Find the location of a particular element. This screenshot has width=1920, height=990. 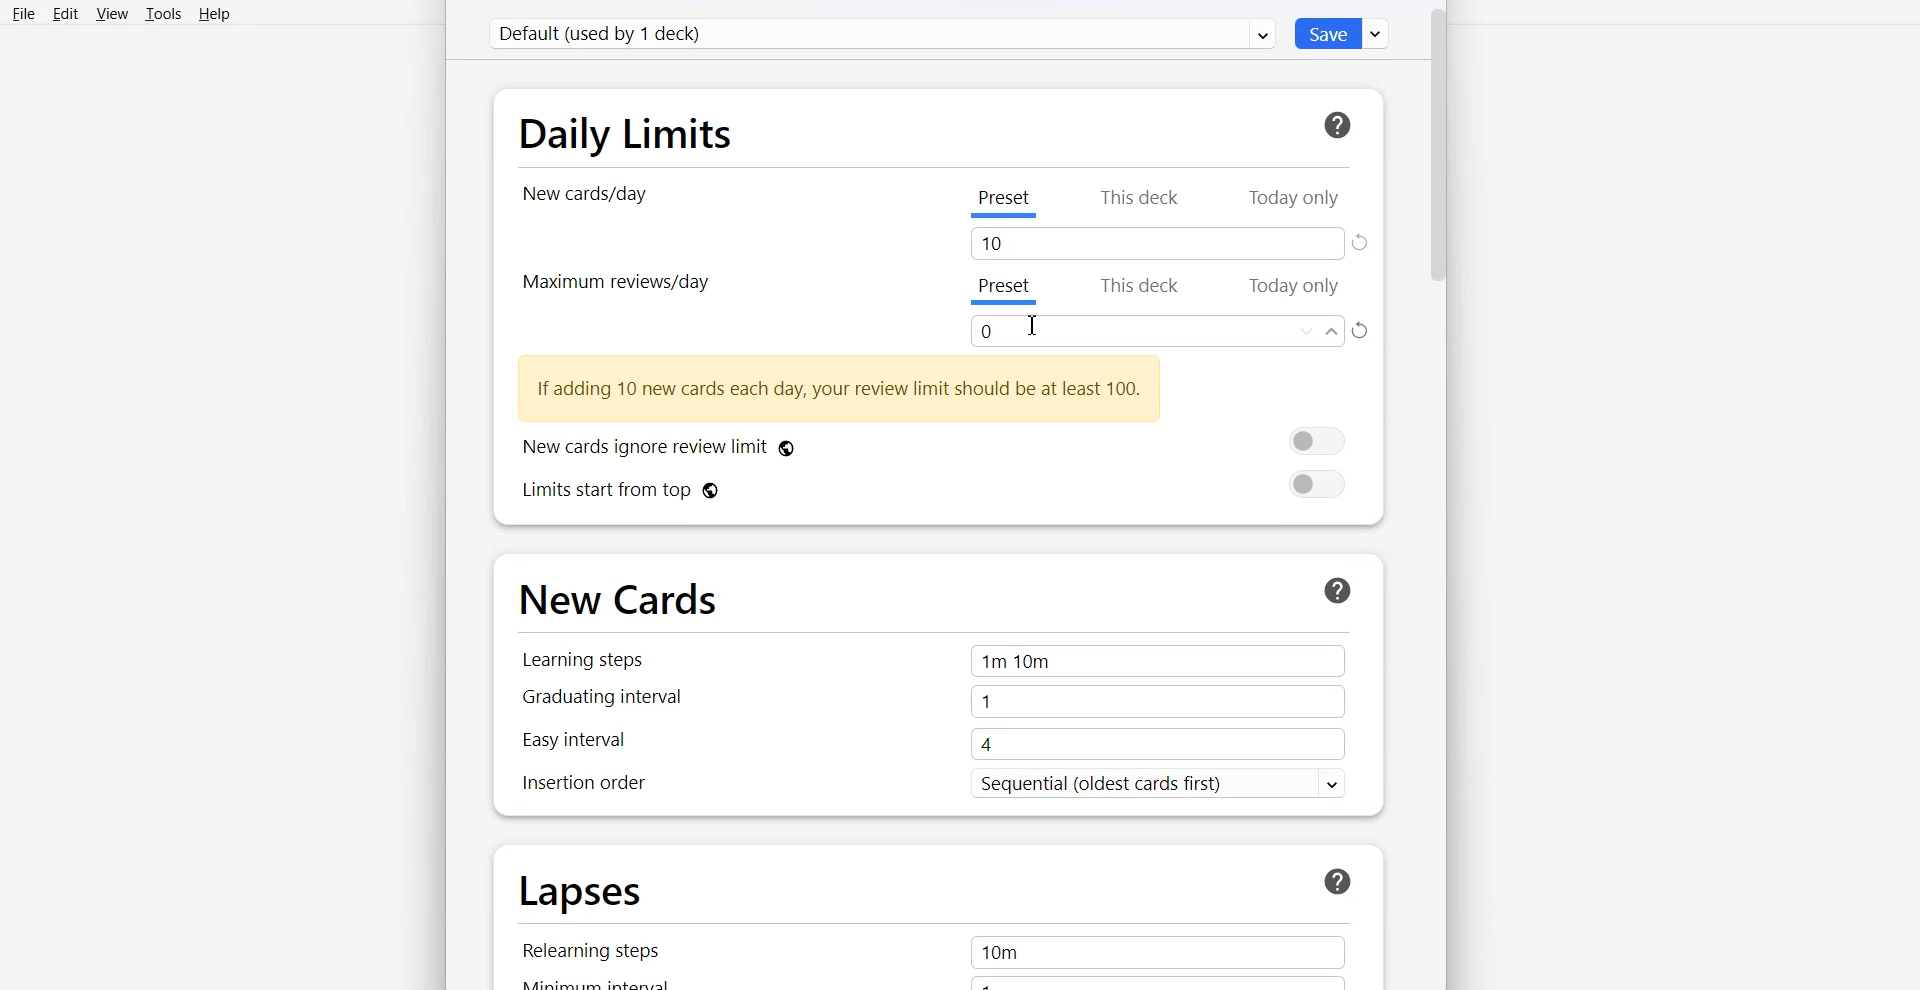

Today Only is located at coordinates (1297, 289).